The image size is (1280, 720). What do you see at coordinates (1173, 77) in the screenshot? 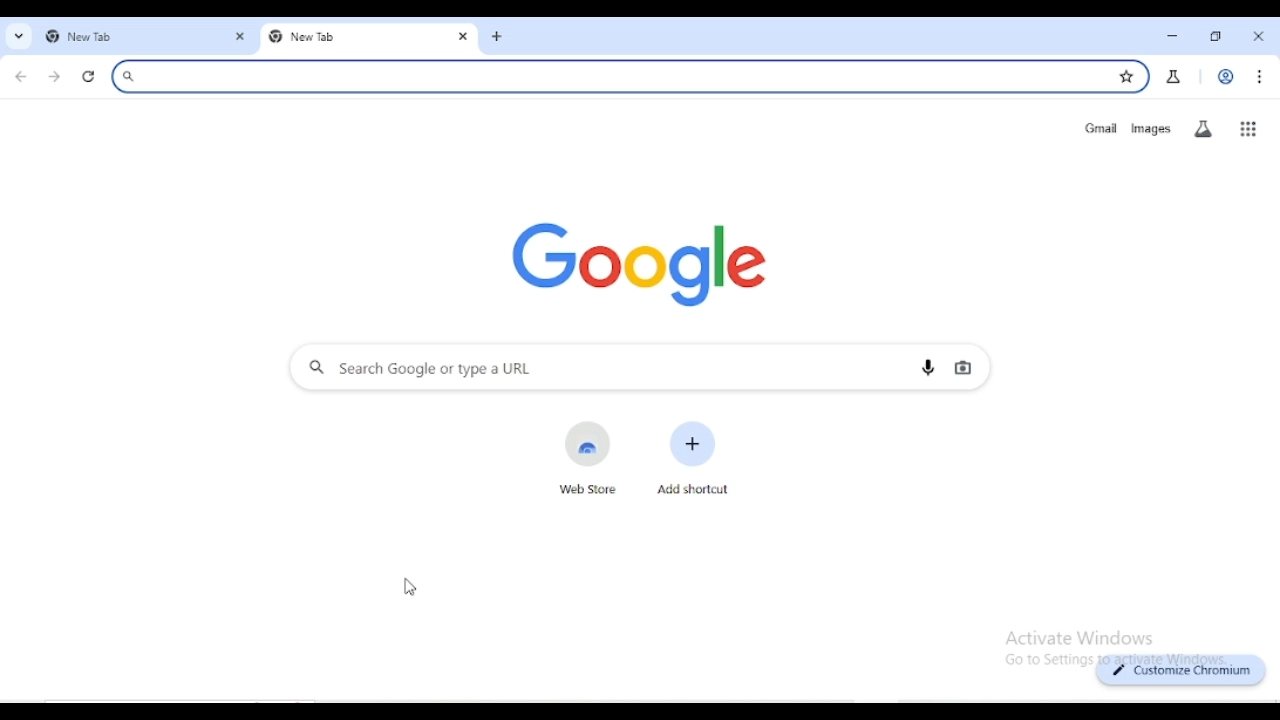
I see `search labs` at bounding box center [1173, 77].